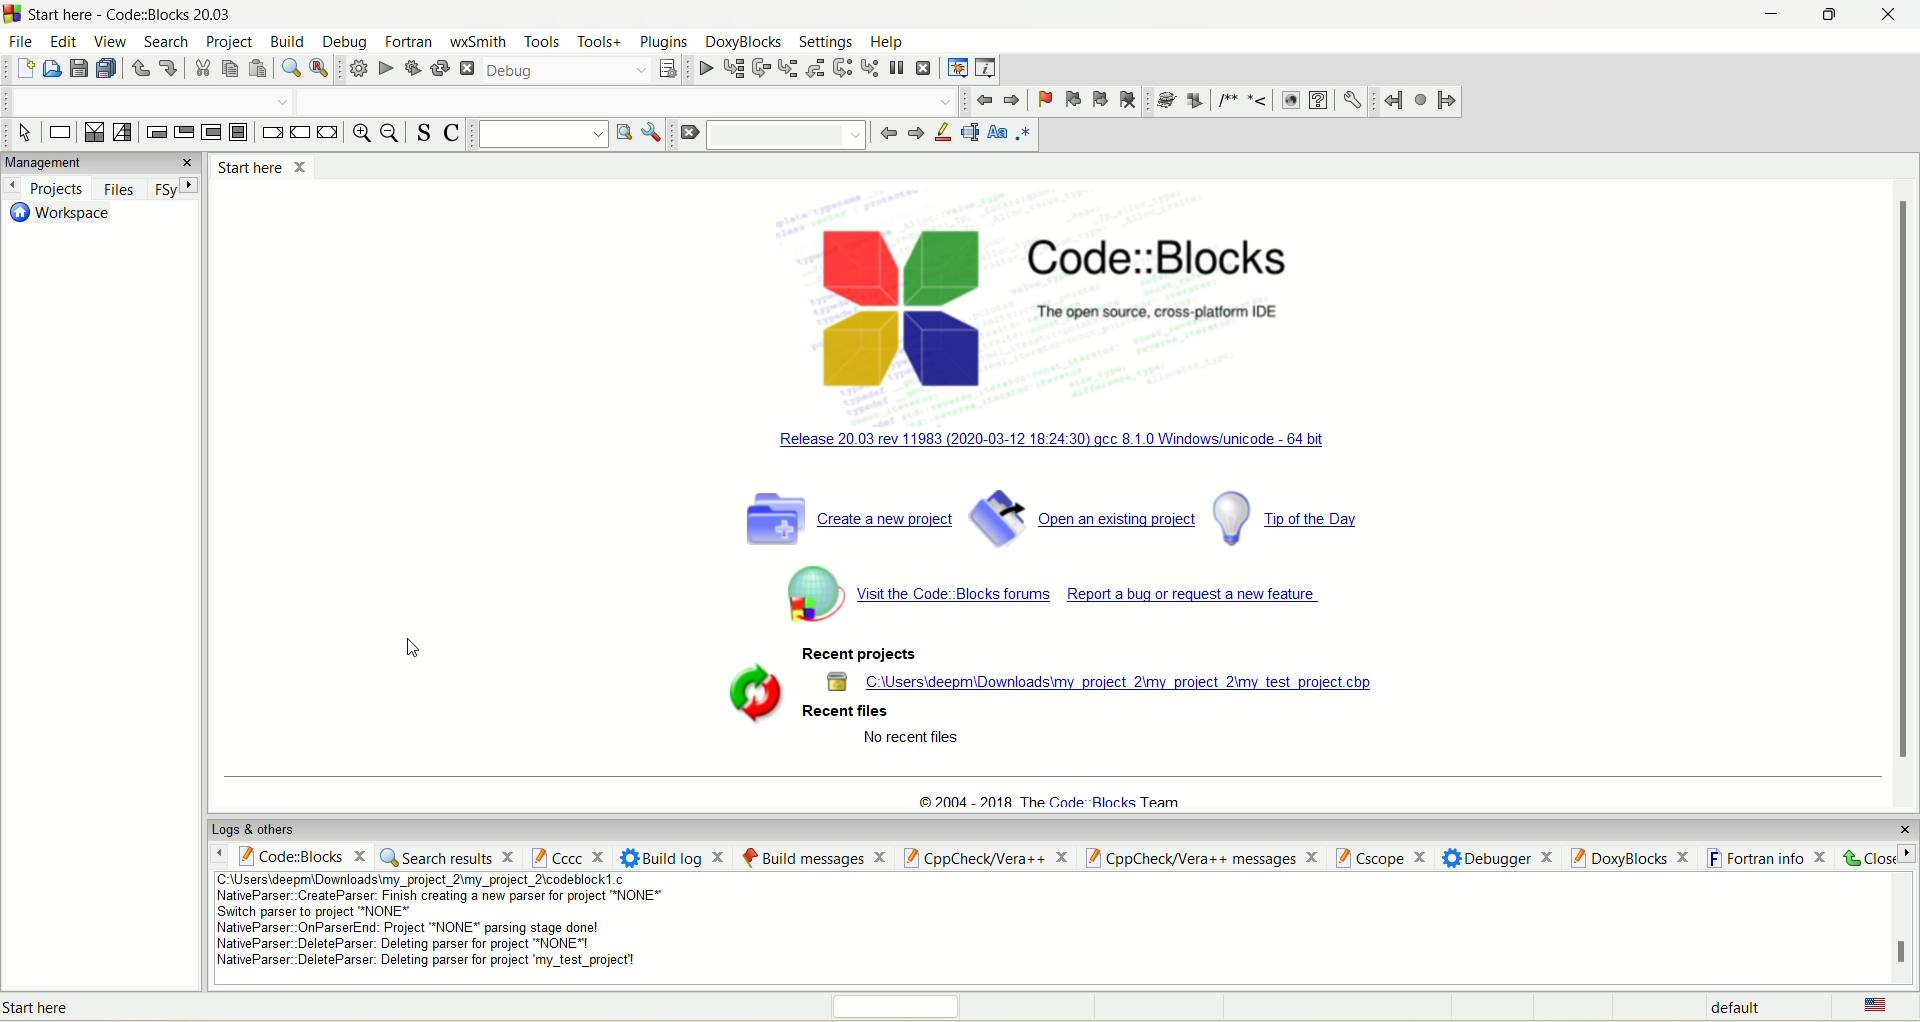  Describe the element at coordinates (885, 43) in the screenshot. I see `help` at that location.